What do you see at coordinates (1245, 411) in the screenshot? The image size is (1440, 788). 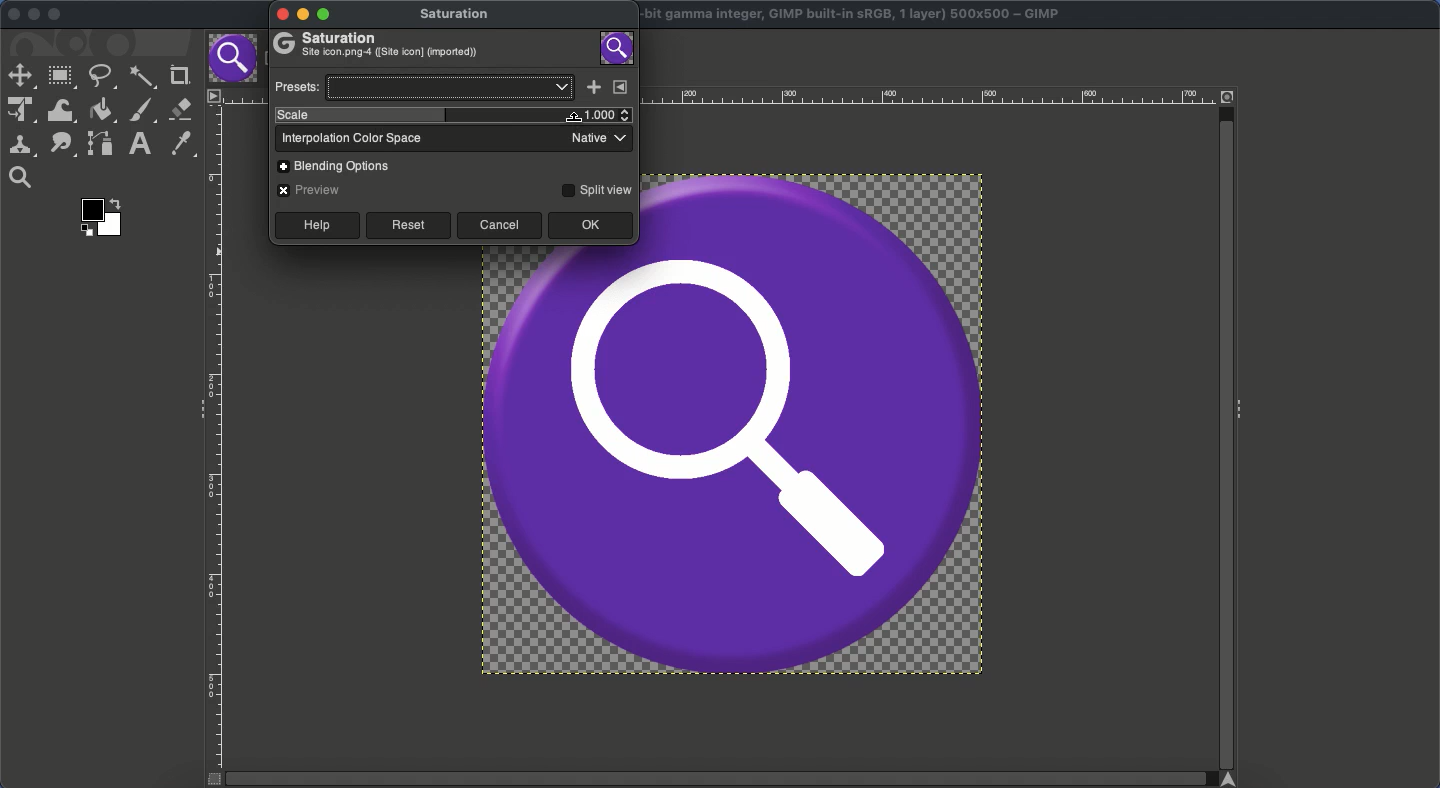 I see `Collapse` at bounding box center [1245, 411].